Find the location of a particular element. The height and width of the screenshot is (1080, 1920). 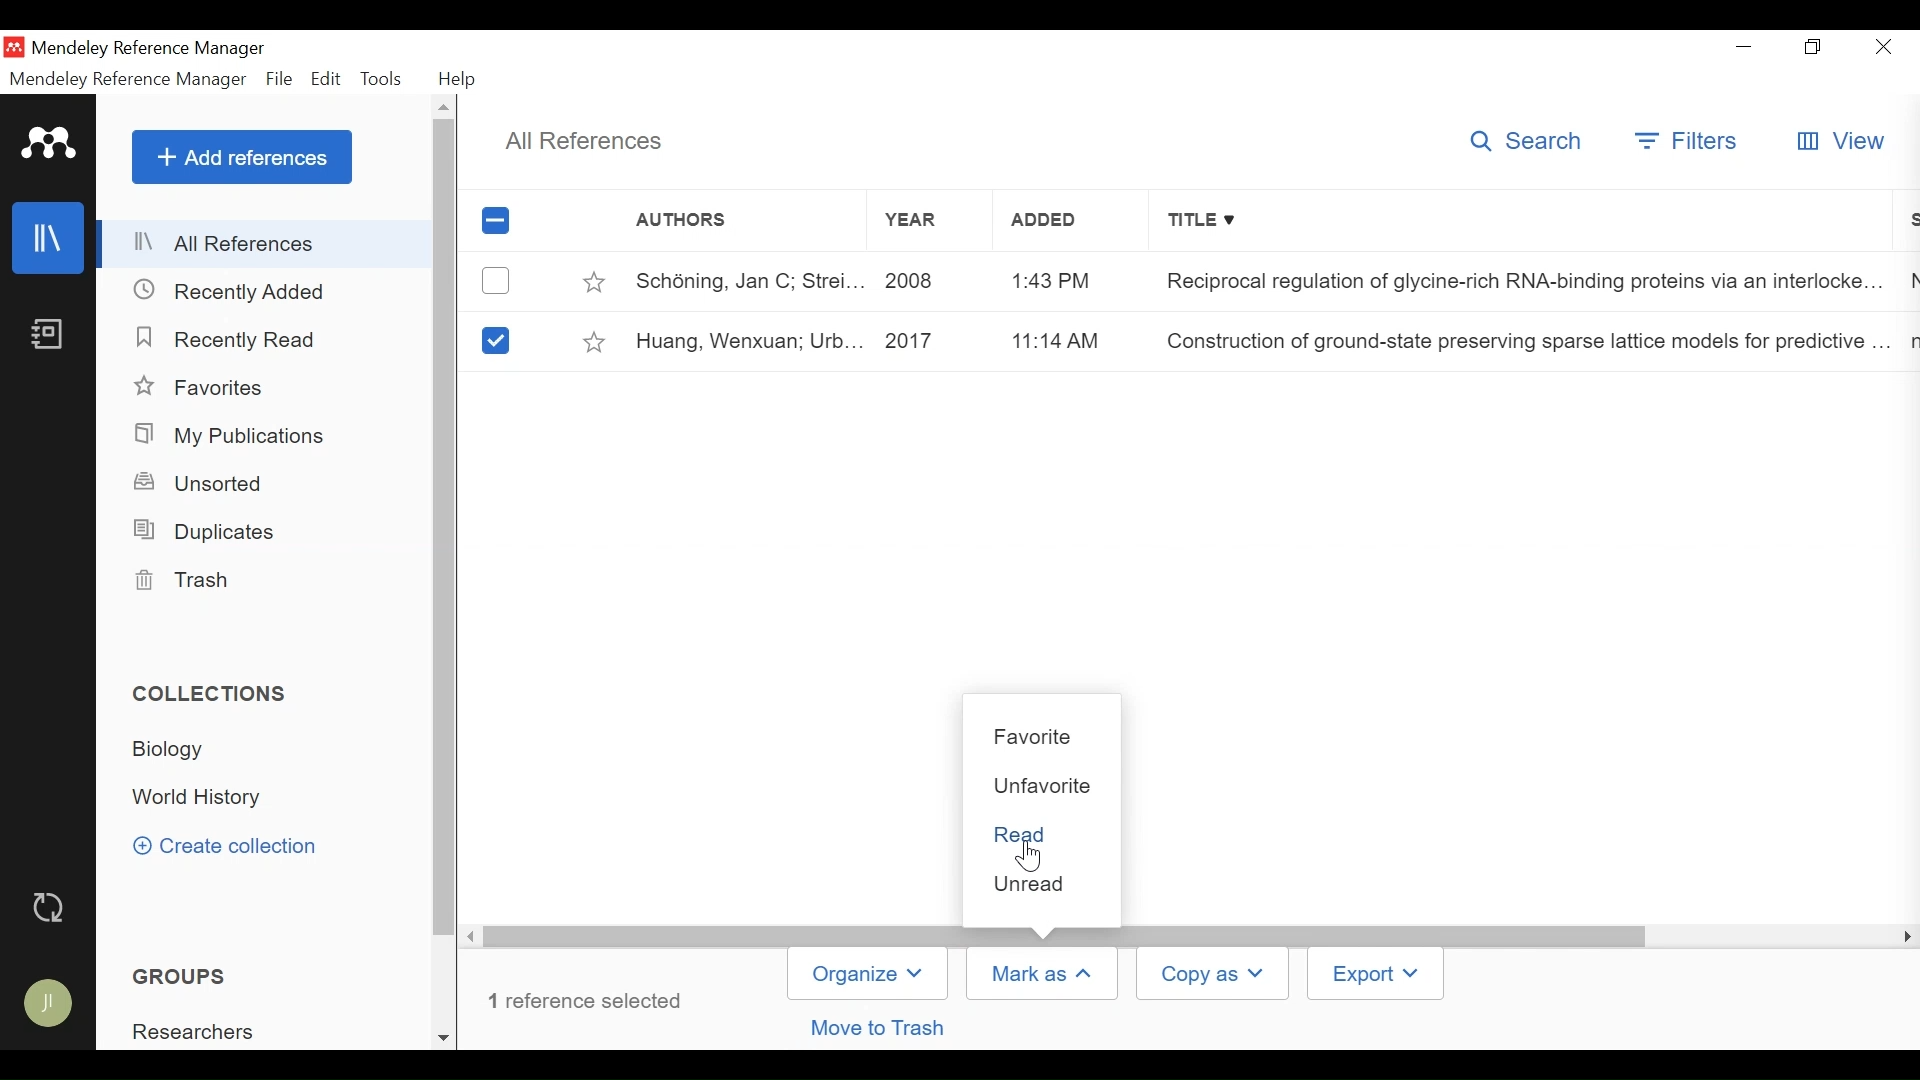

Construction of ground-state preserving sparse lattice models for predictive ... is located at coordinates (1517, 342).